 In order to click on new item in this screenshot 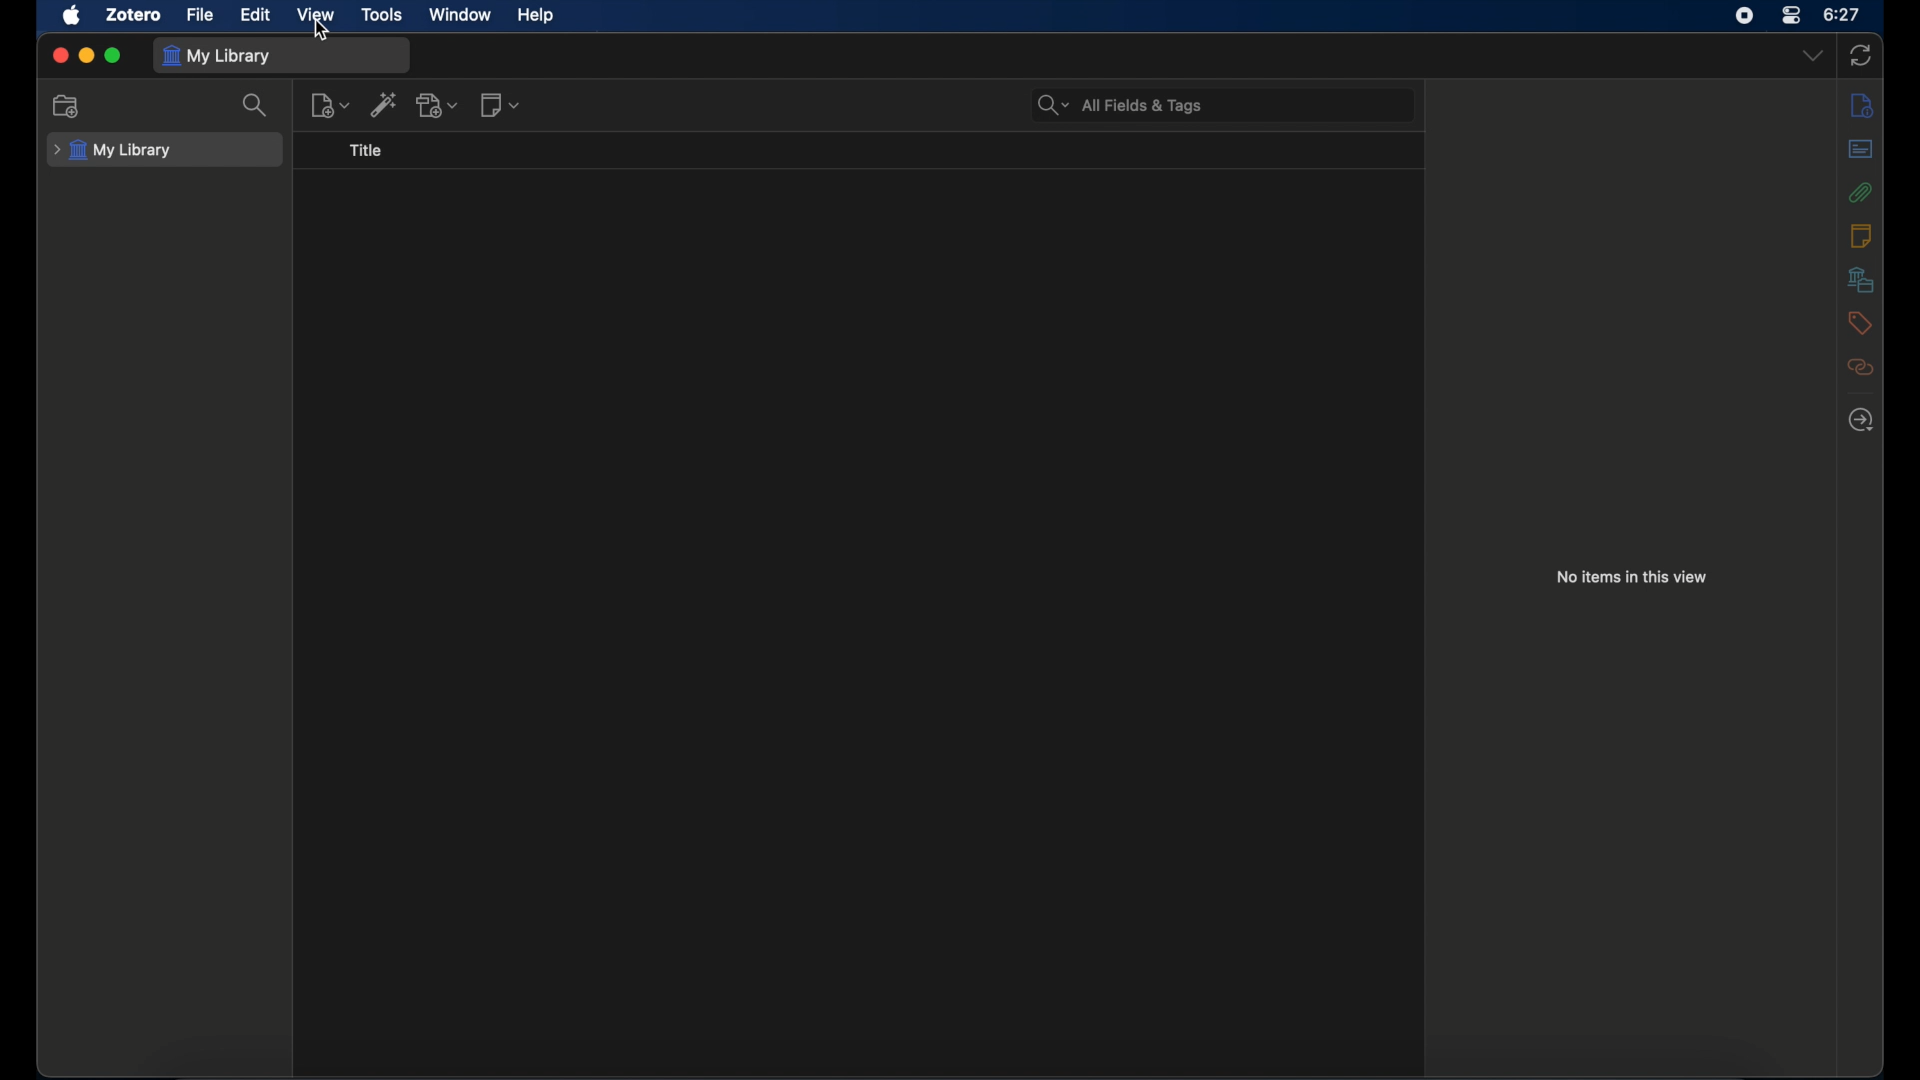, I will do `click(330, 105)`.